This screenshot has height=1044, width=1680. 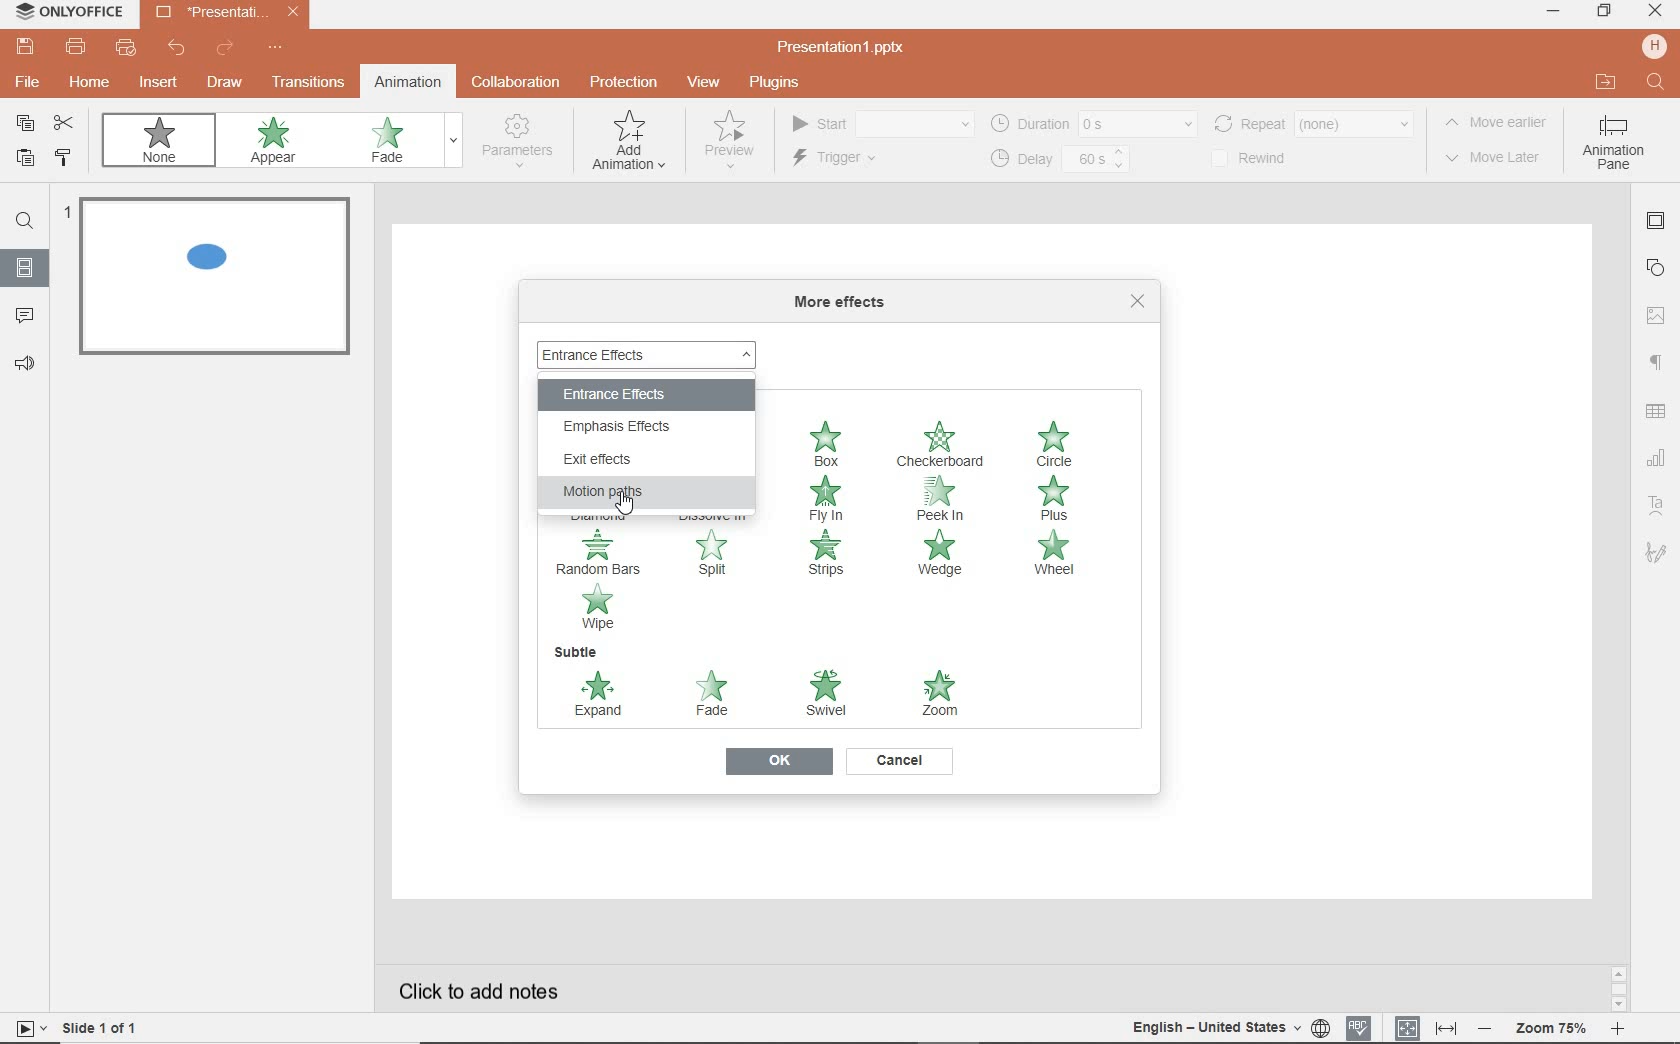 What do you see at coordinates (220, 280) in the screenshot?
I see `slide1` at bounding box center [220, 280].